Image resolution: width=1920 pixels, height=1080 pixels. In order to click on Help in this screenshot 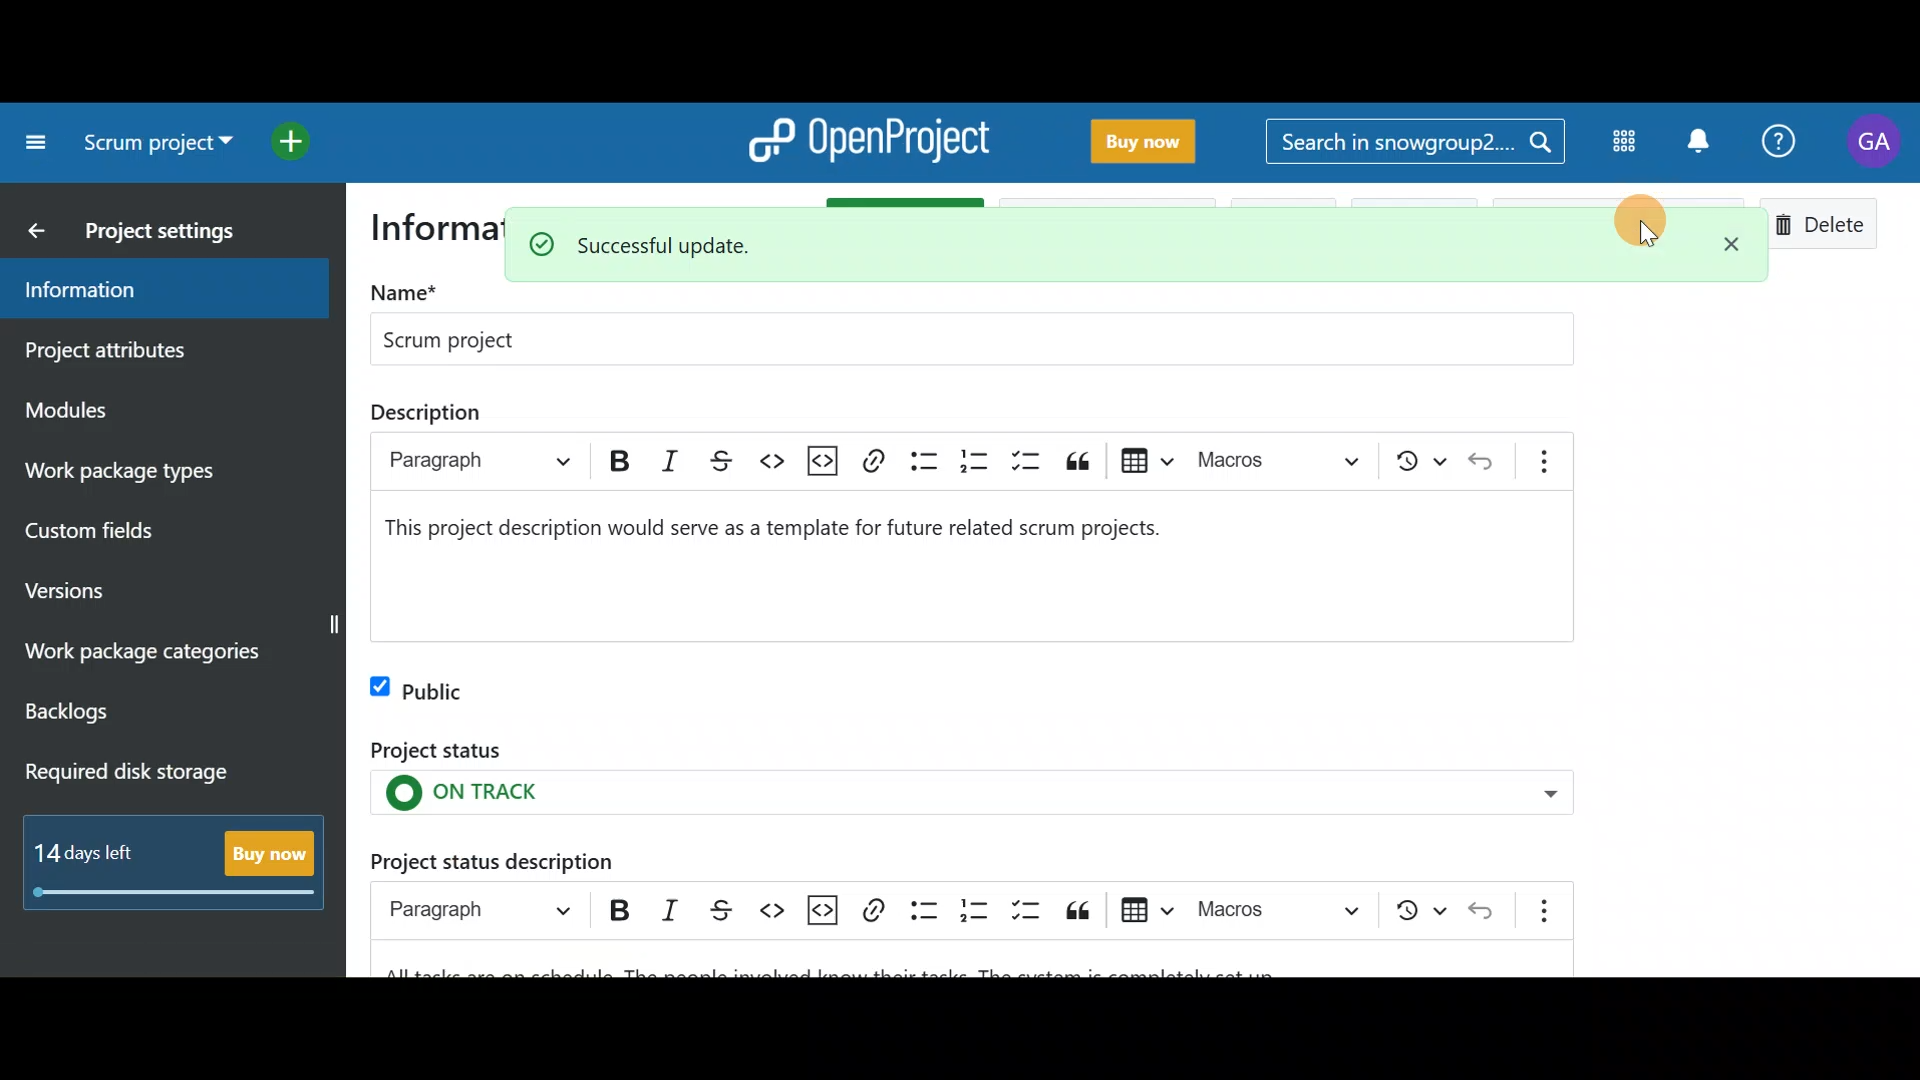, I will do `click(1782, 138)`.